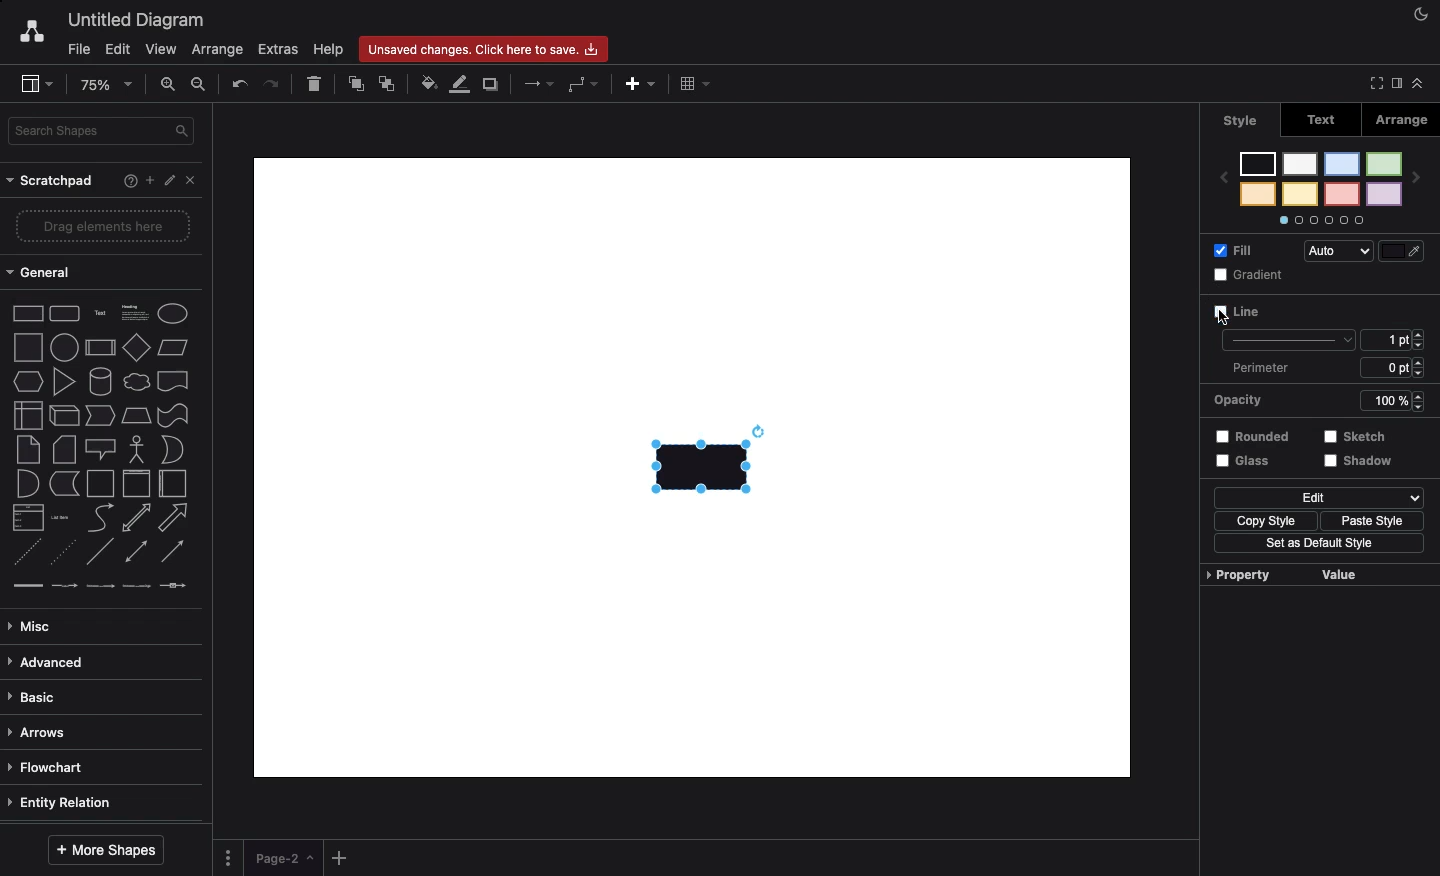 Image resolution: width=1440 pixels, height=876 pixels. I want to click on color 8, so click(1257, 194).